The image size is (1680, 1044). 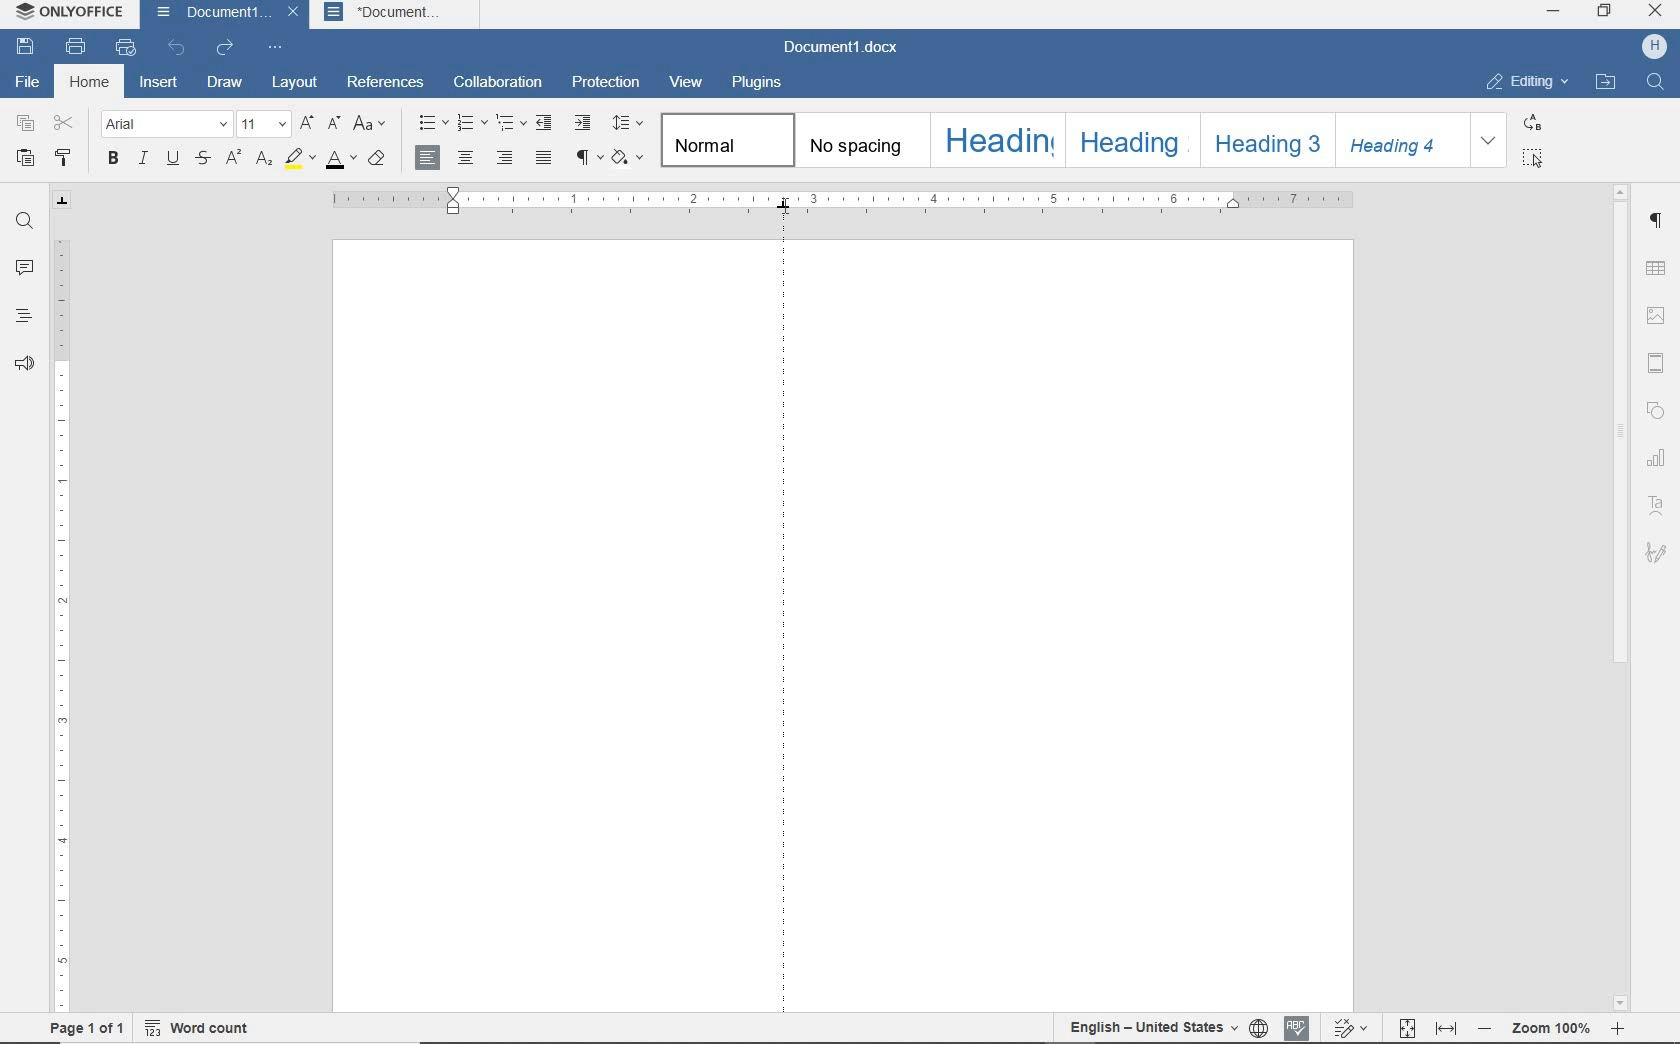 I want to click on DECREASE INDENT, so click(x=545, y=123).